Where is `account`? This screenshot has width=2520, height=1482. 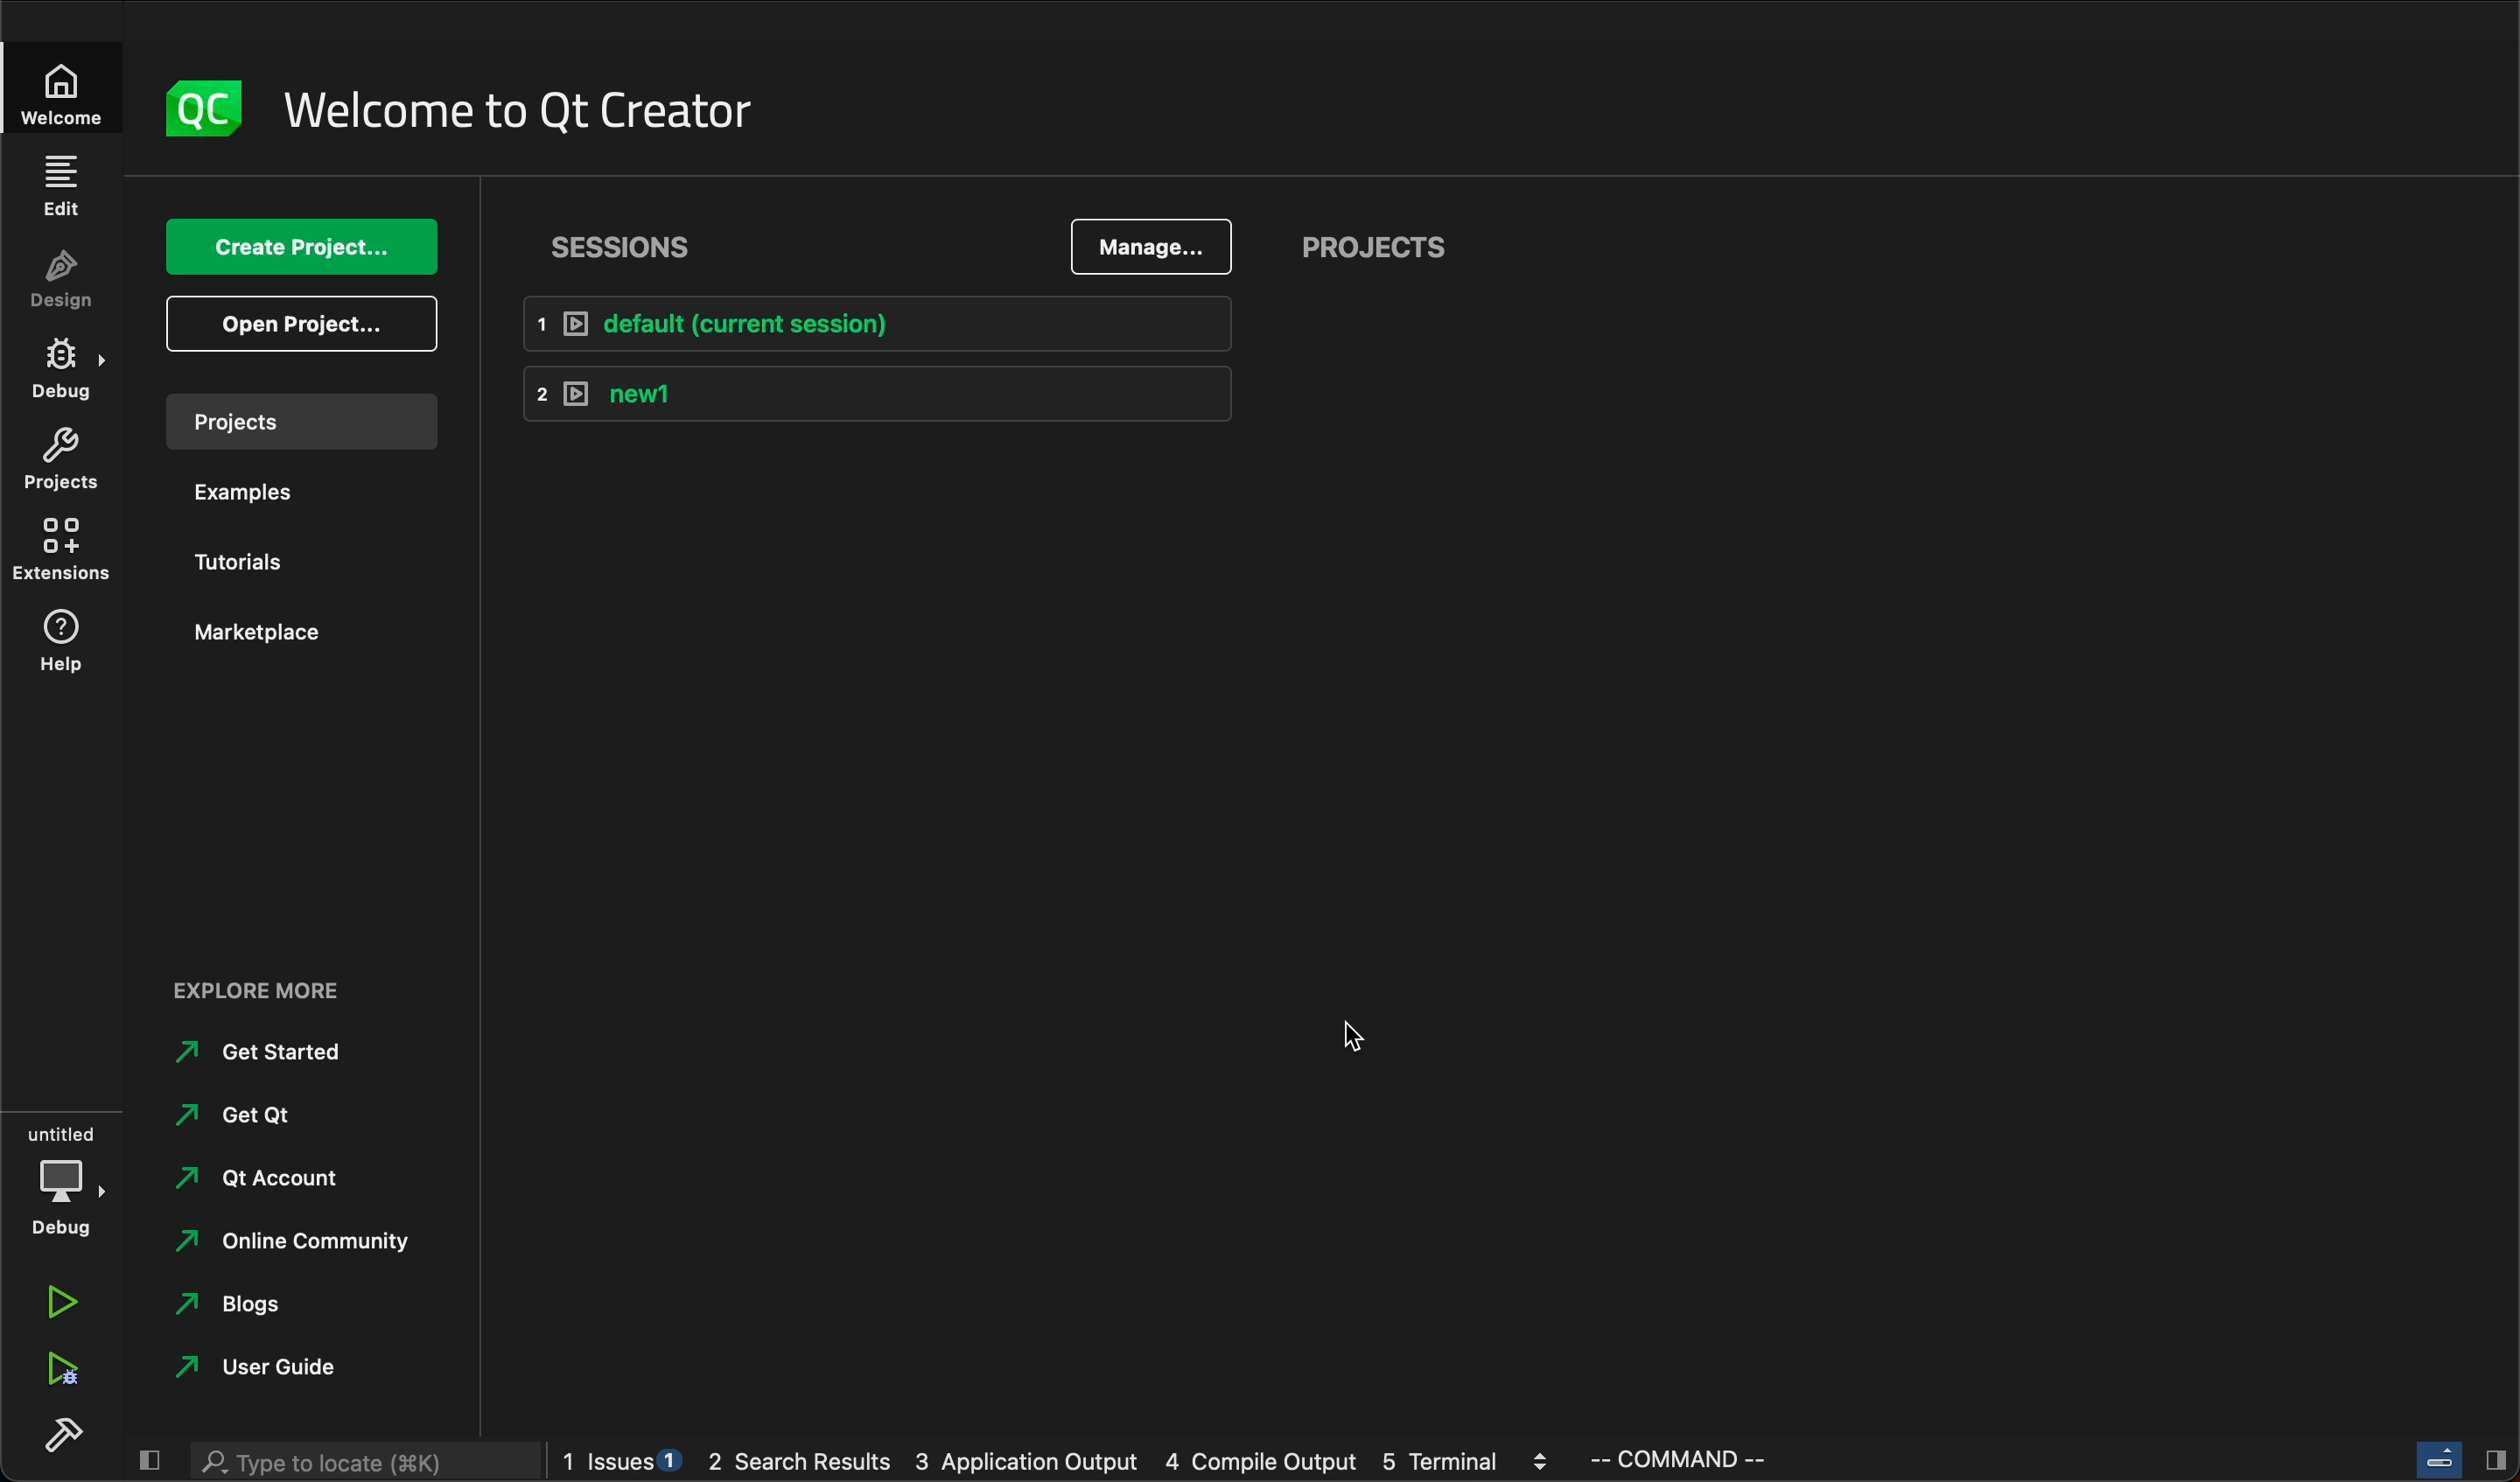 account is located at coordinates (266, 1180).